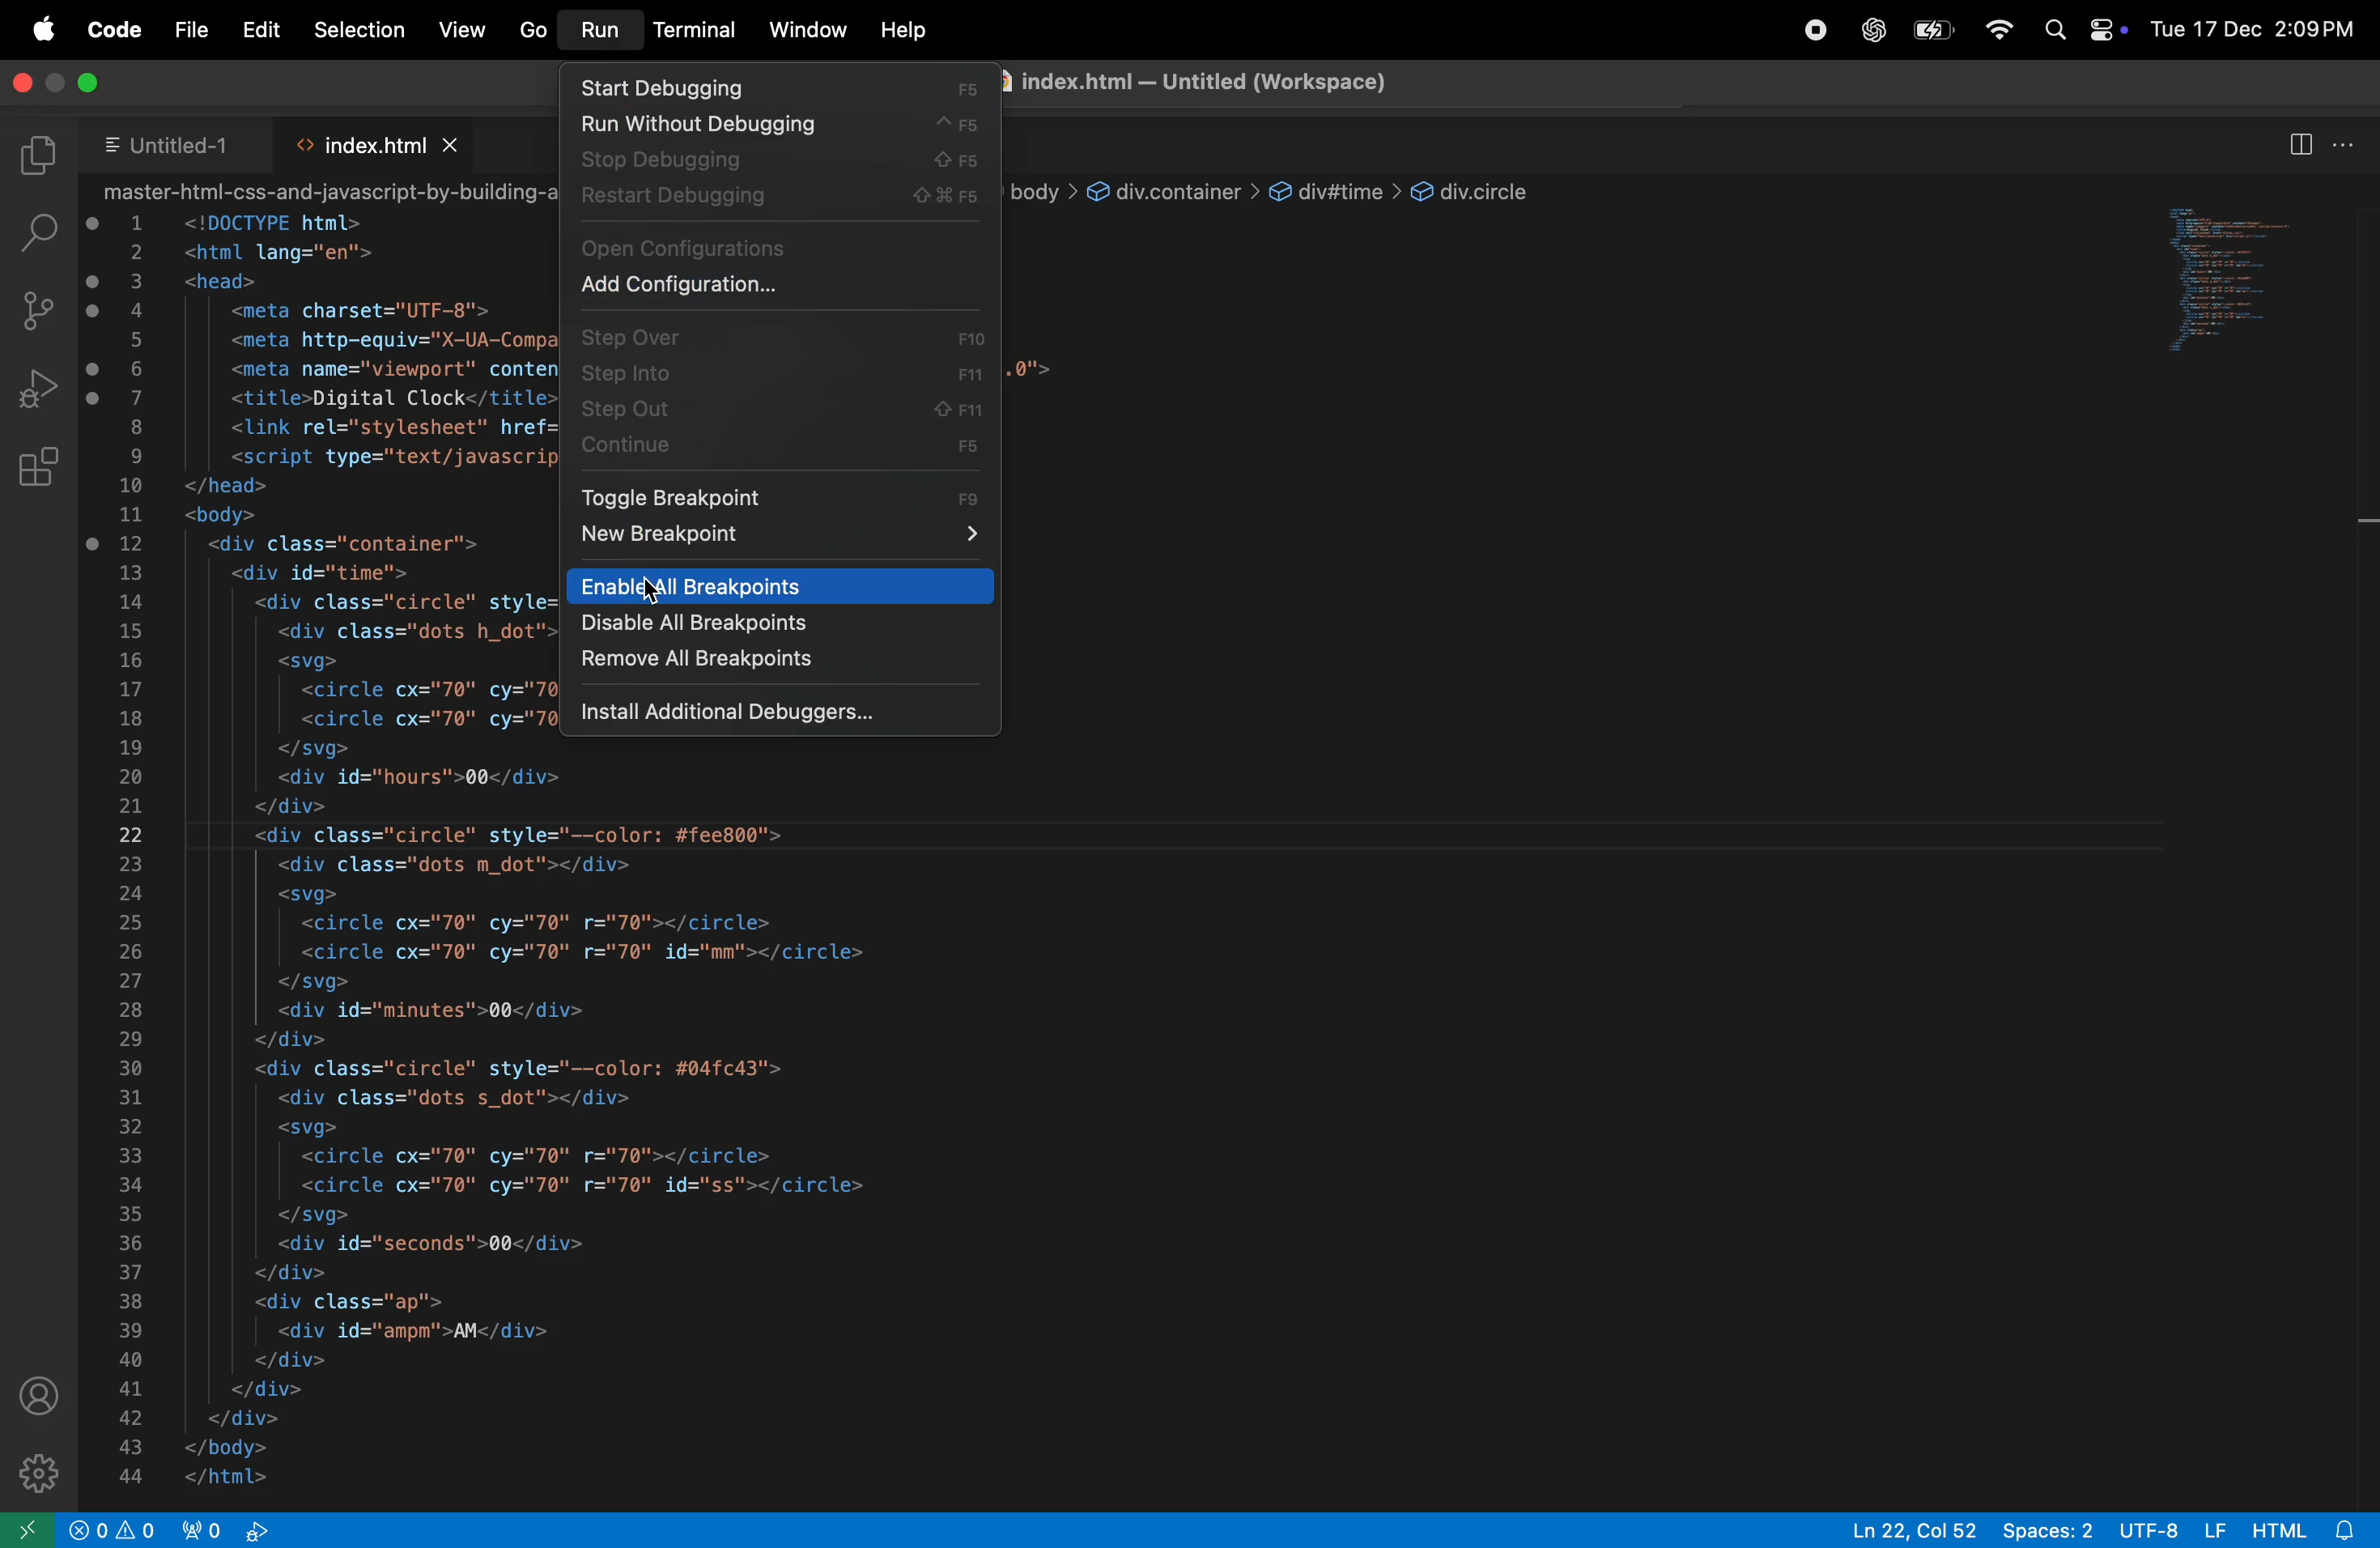  I want to click on stop debuuging, so click(778, 163).